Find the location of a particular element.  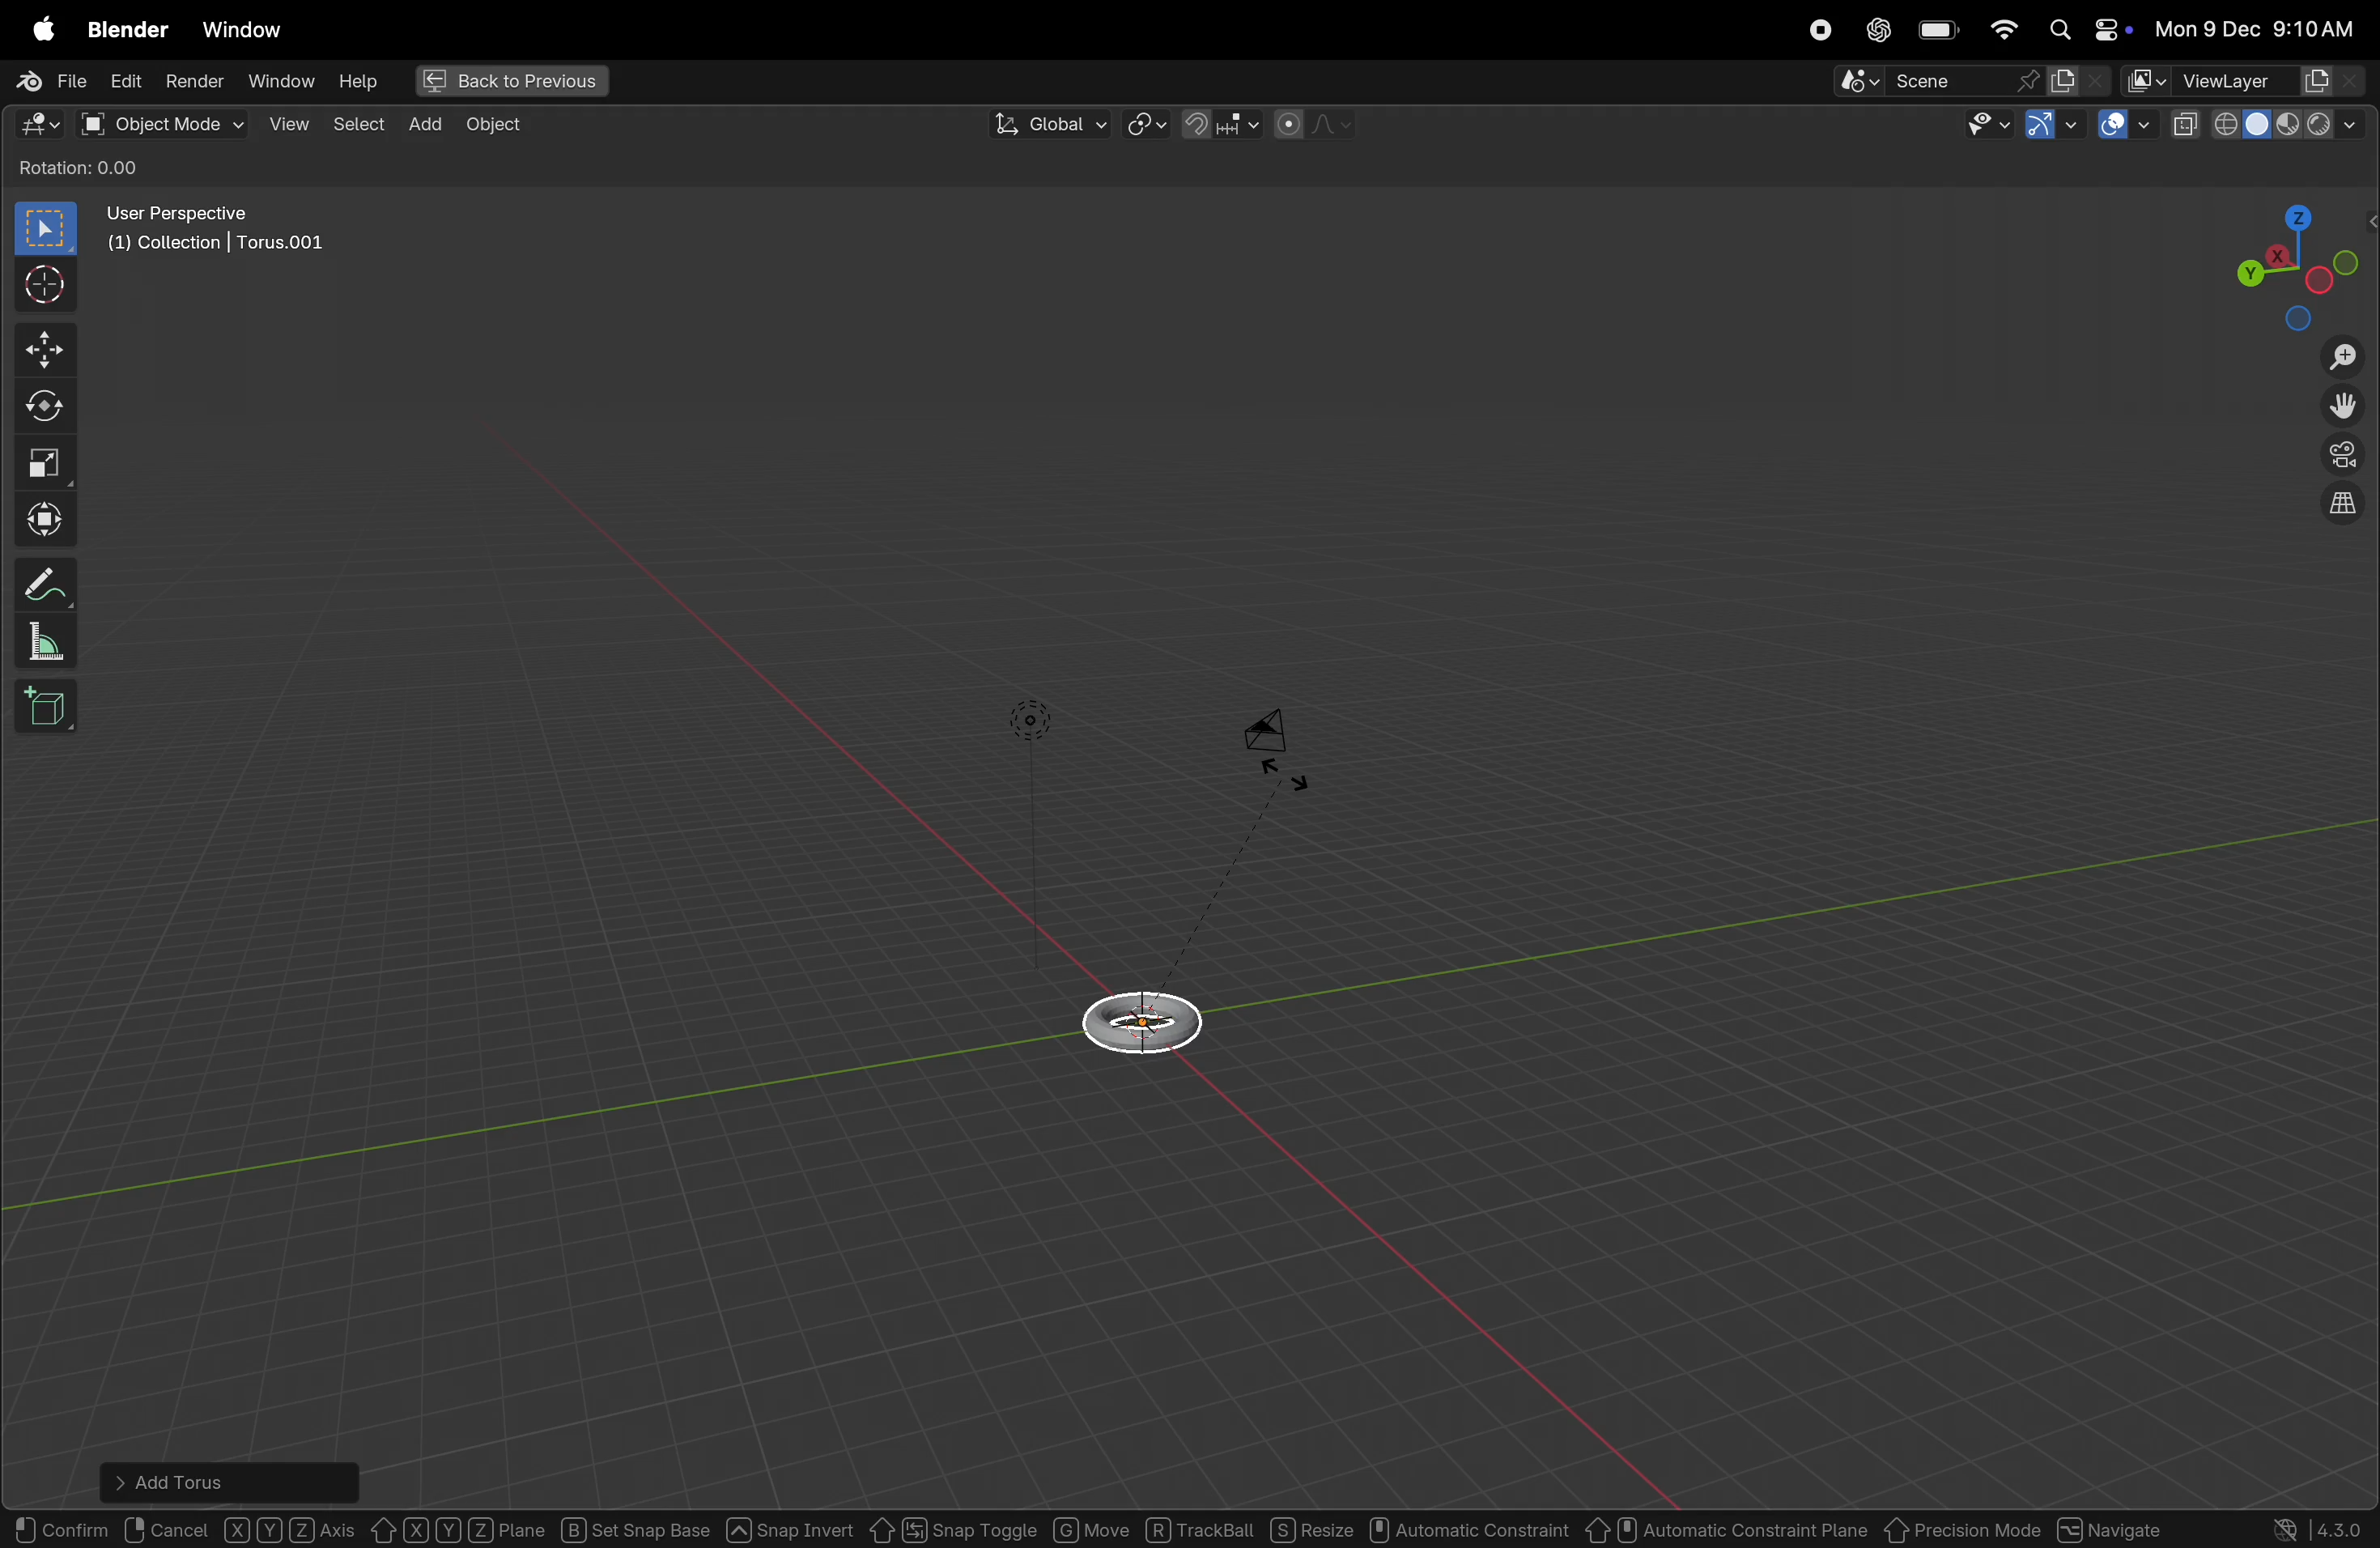

camera is located at coordinates (1280, 744).